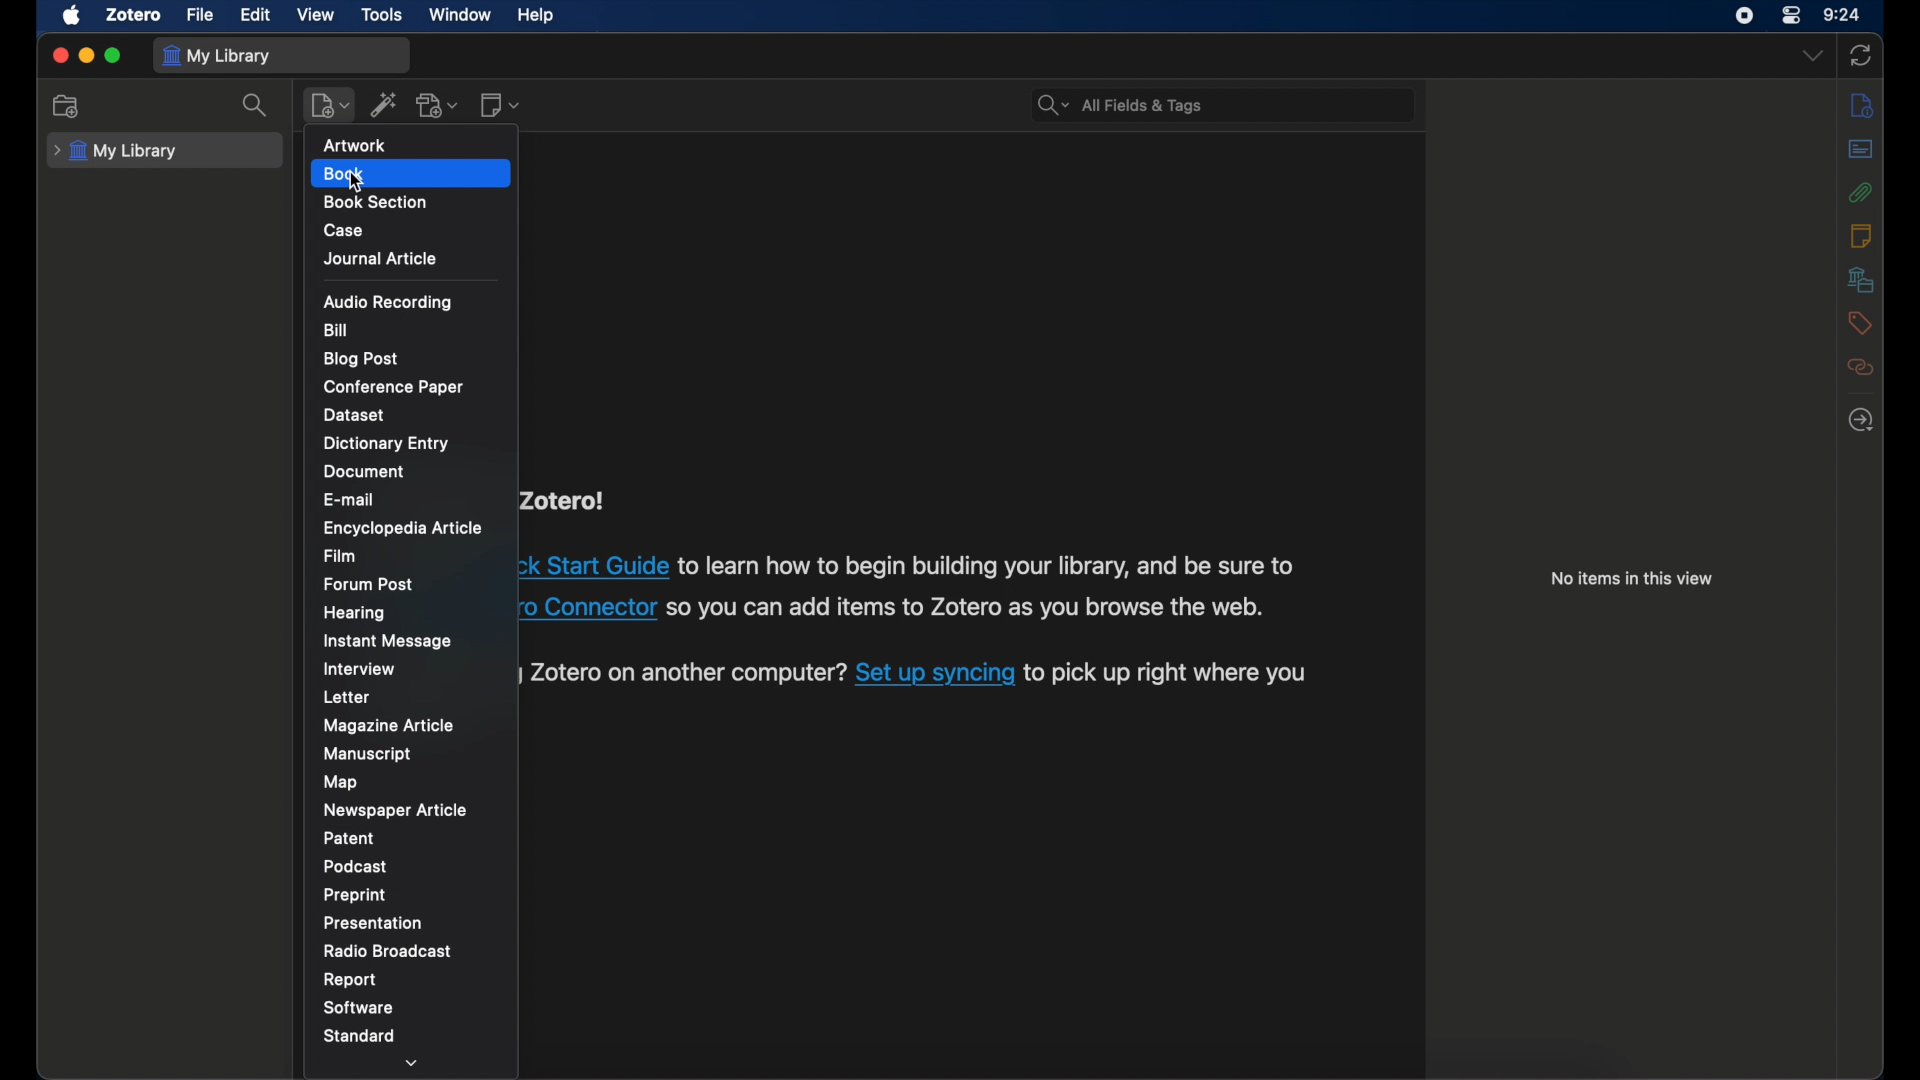 The width and height of the screenshot is (1920, 1080). I want to click on time, so click(1844, 15).